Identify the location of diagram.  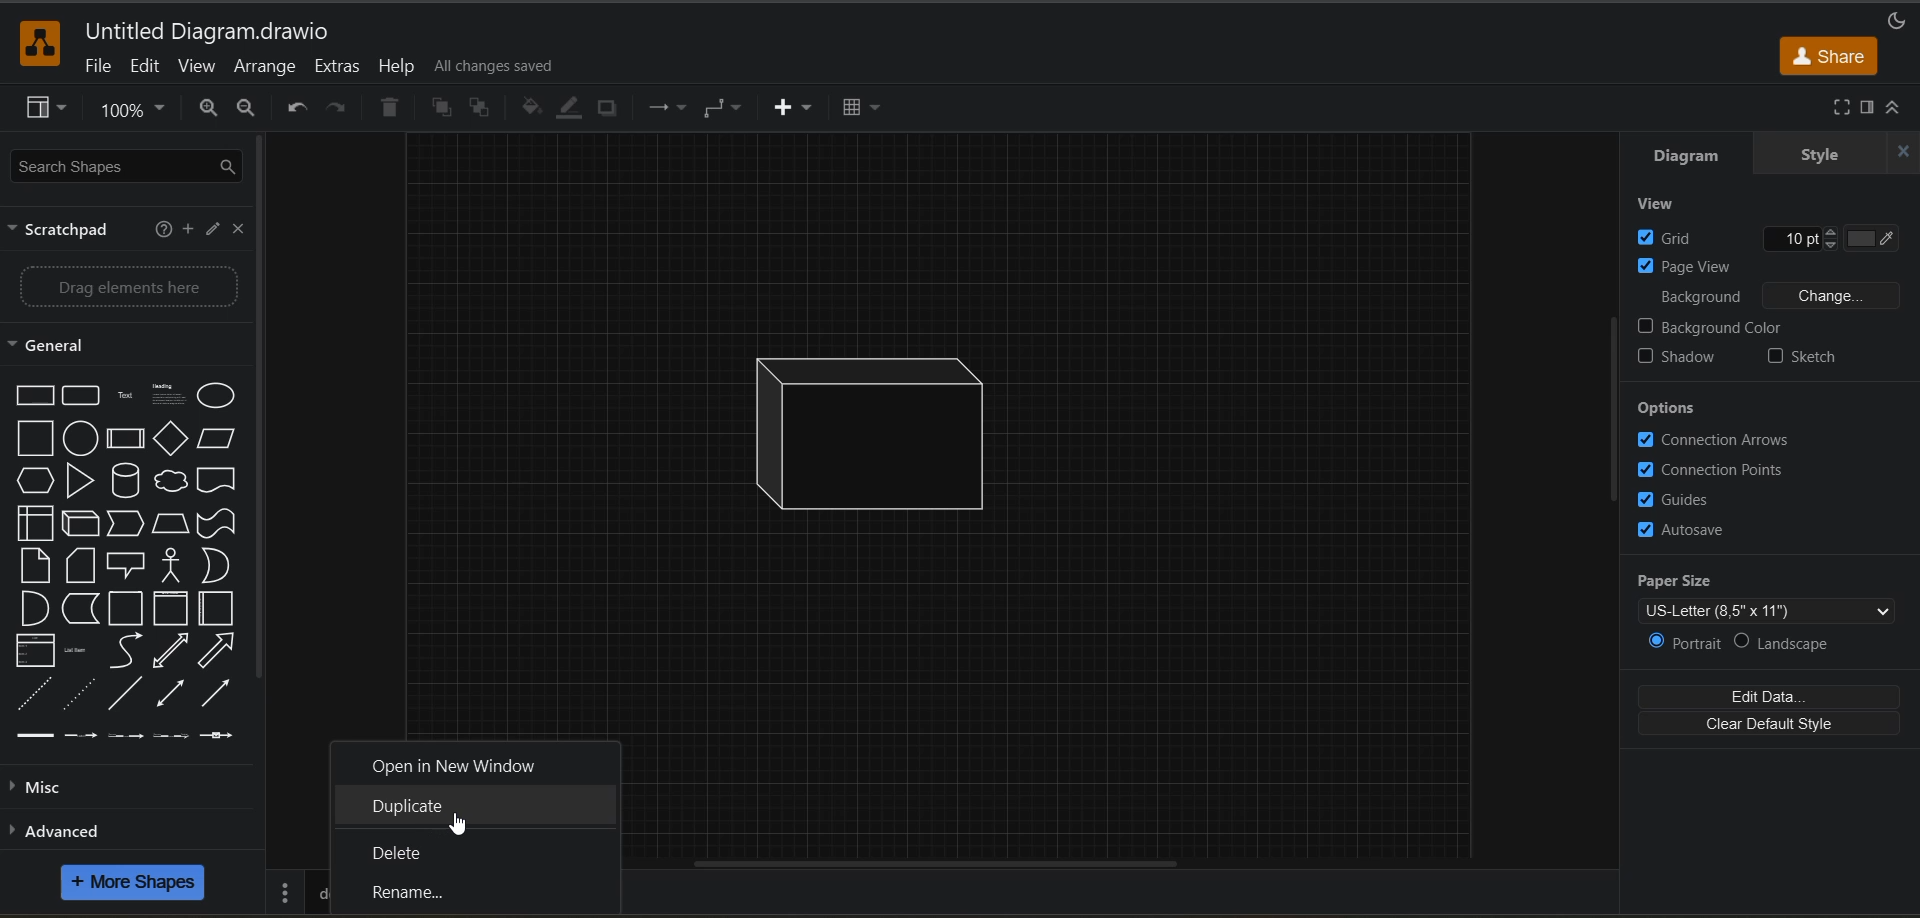
(1703, 154).